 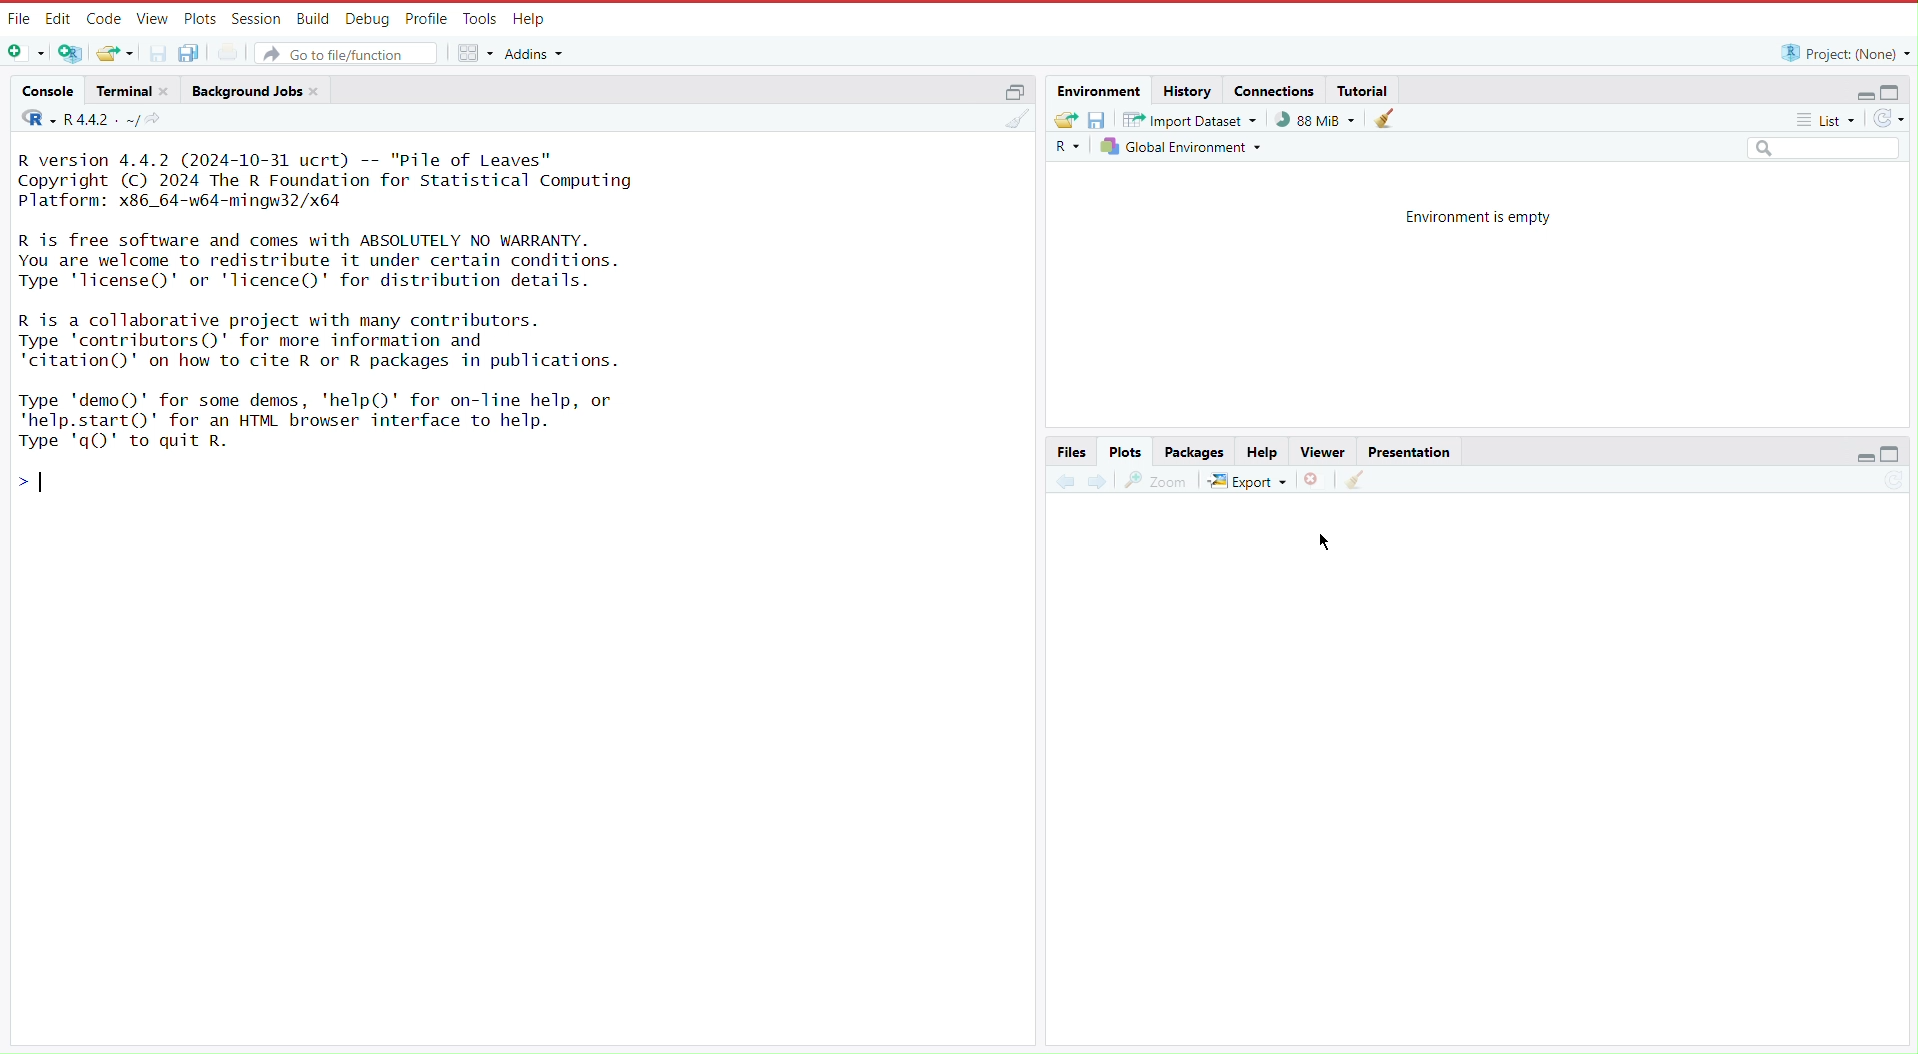 What do you see at coordinates (1478, 215) in the screenshot?
I see `Environment is empty` at bounding box center [1478, 215].